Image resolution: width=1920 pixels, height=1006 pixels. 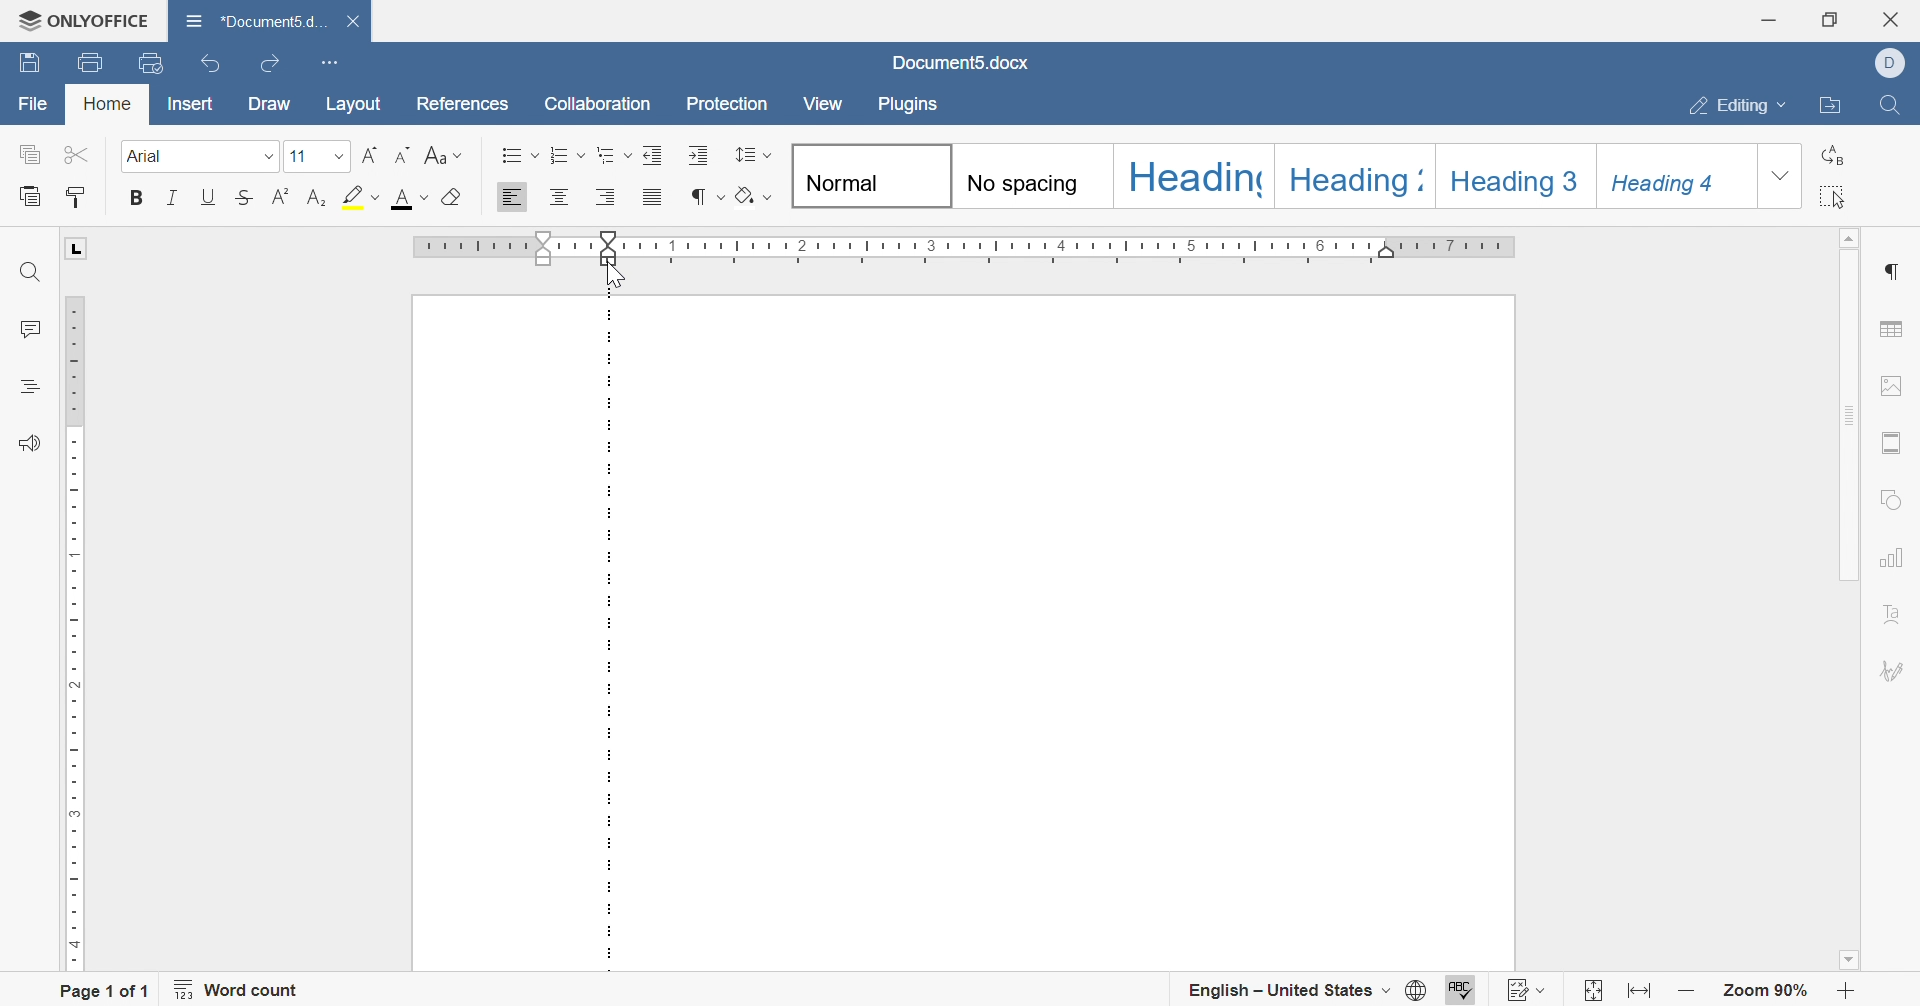 I want to click on spell checking, so click(x=1467, y=990).